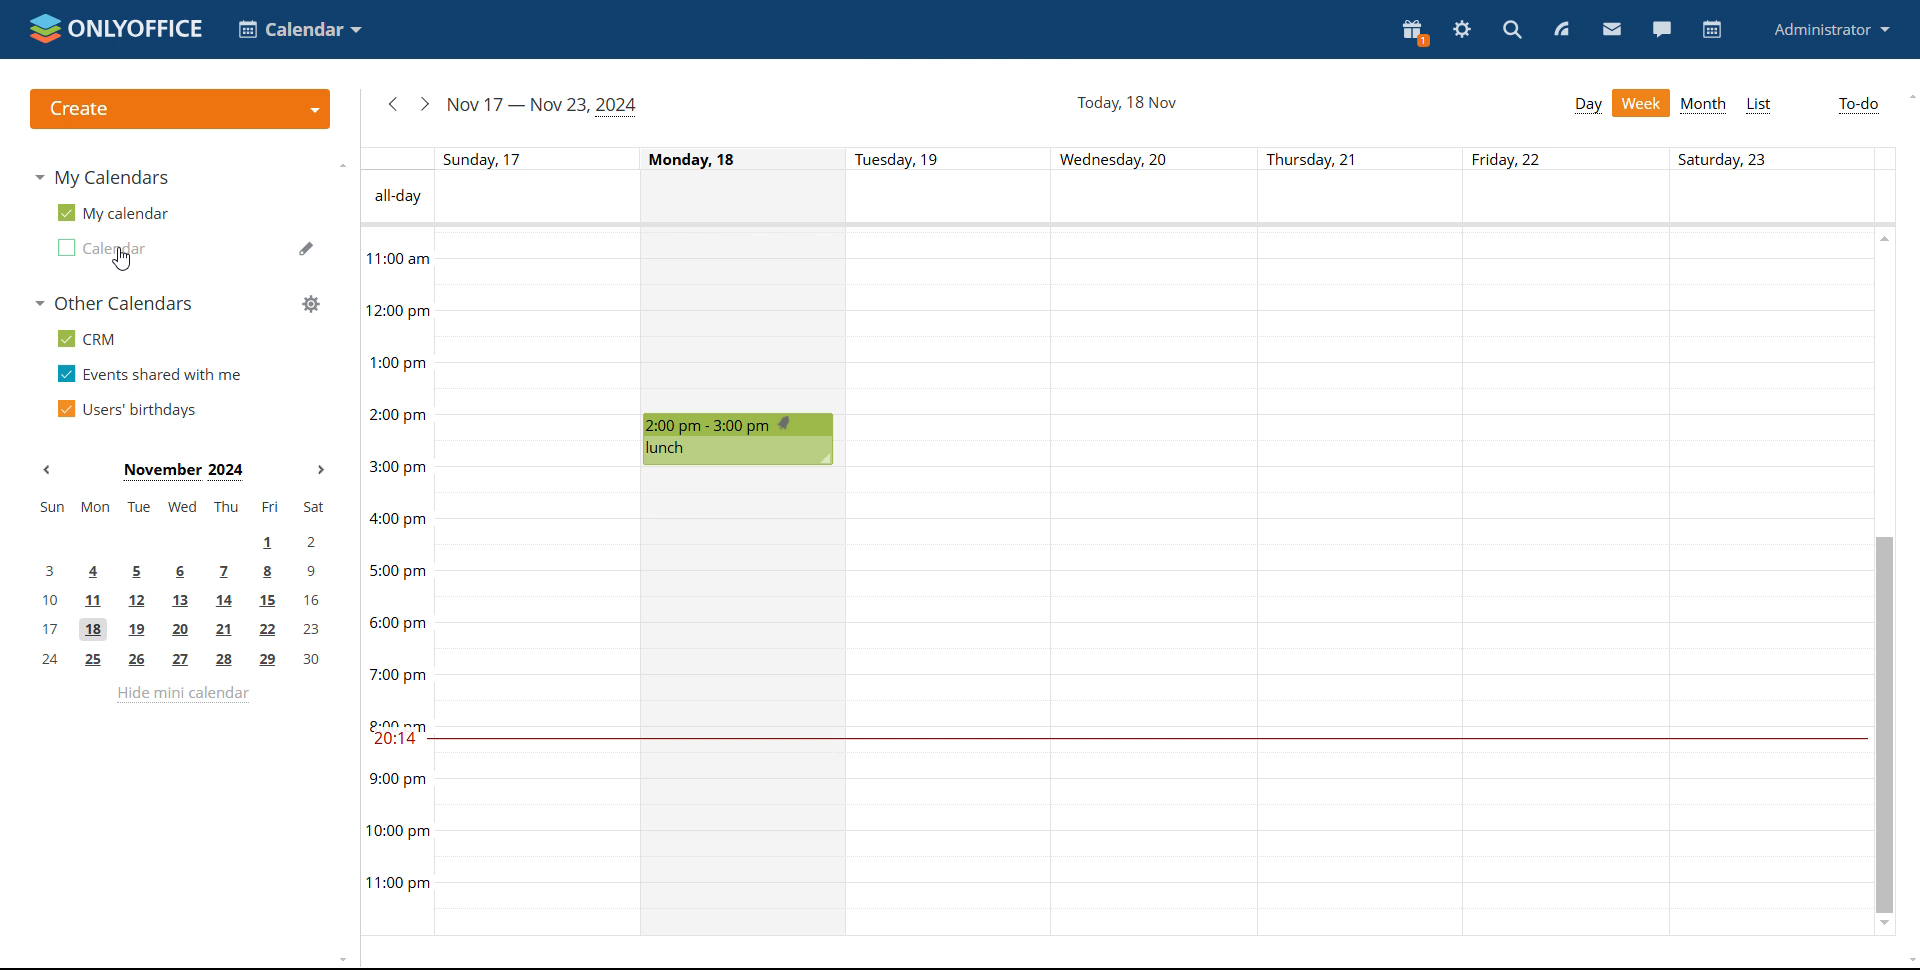 Image resolution: width=1920 pixels, height=970 pixels. Describe the element at coordinates (398, 197) in the screenshot. I see `all-day` at that location.